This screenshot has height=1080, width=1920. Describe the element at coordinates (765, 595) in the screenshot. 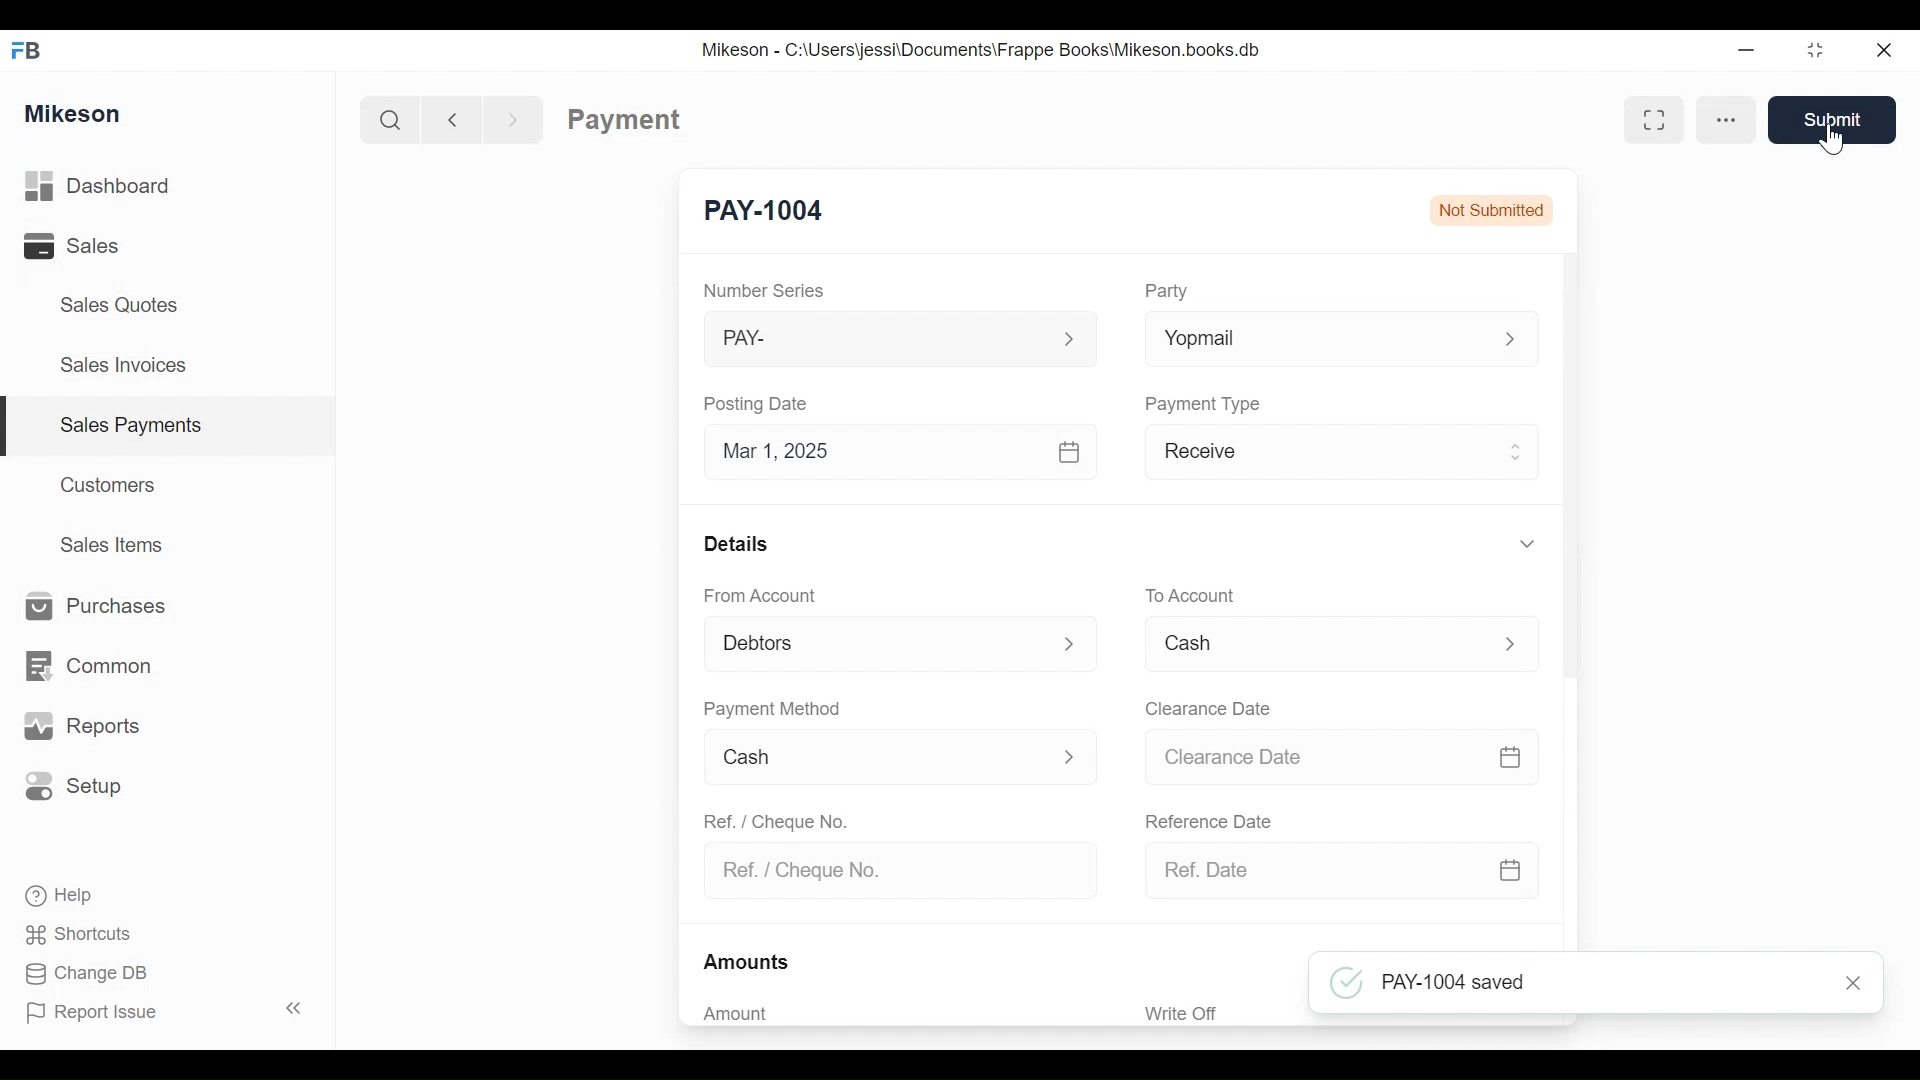

I see `From Account` at that location.